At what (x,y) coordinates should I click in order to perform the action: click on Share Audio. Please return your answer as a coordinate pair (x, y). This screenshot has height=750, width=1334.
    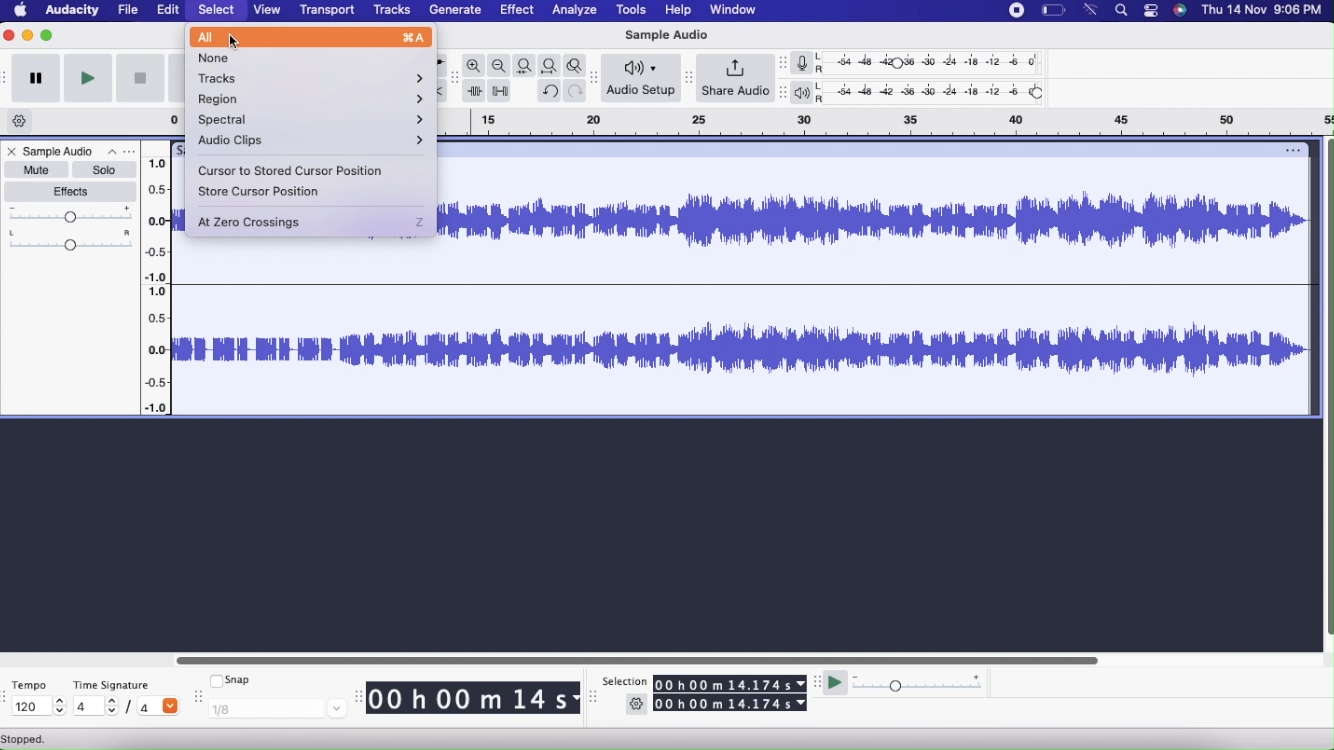
    Looking at the image, I should click on (736, 78).